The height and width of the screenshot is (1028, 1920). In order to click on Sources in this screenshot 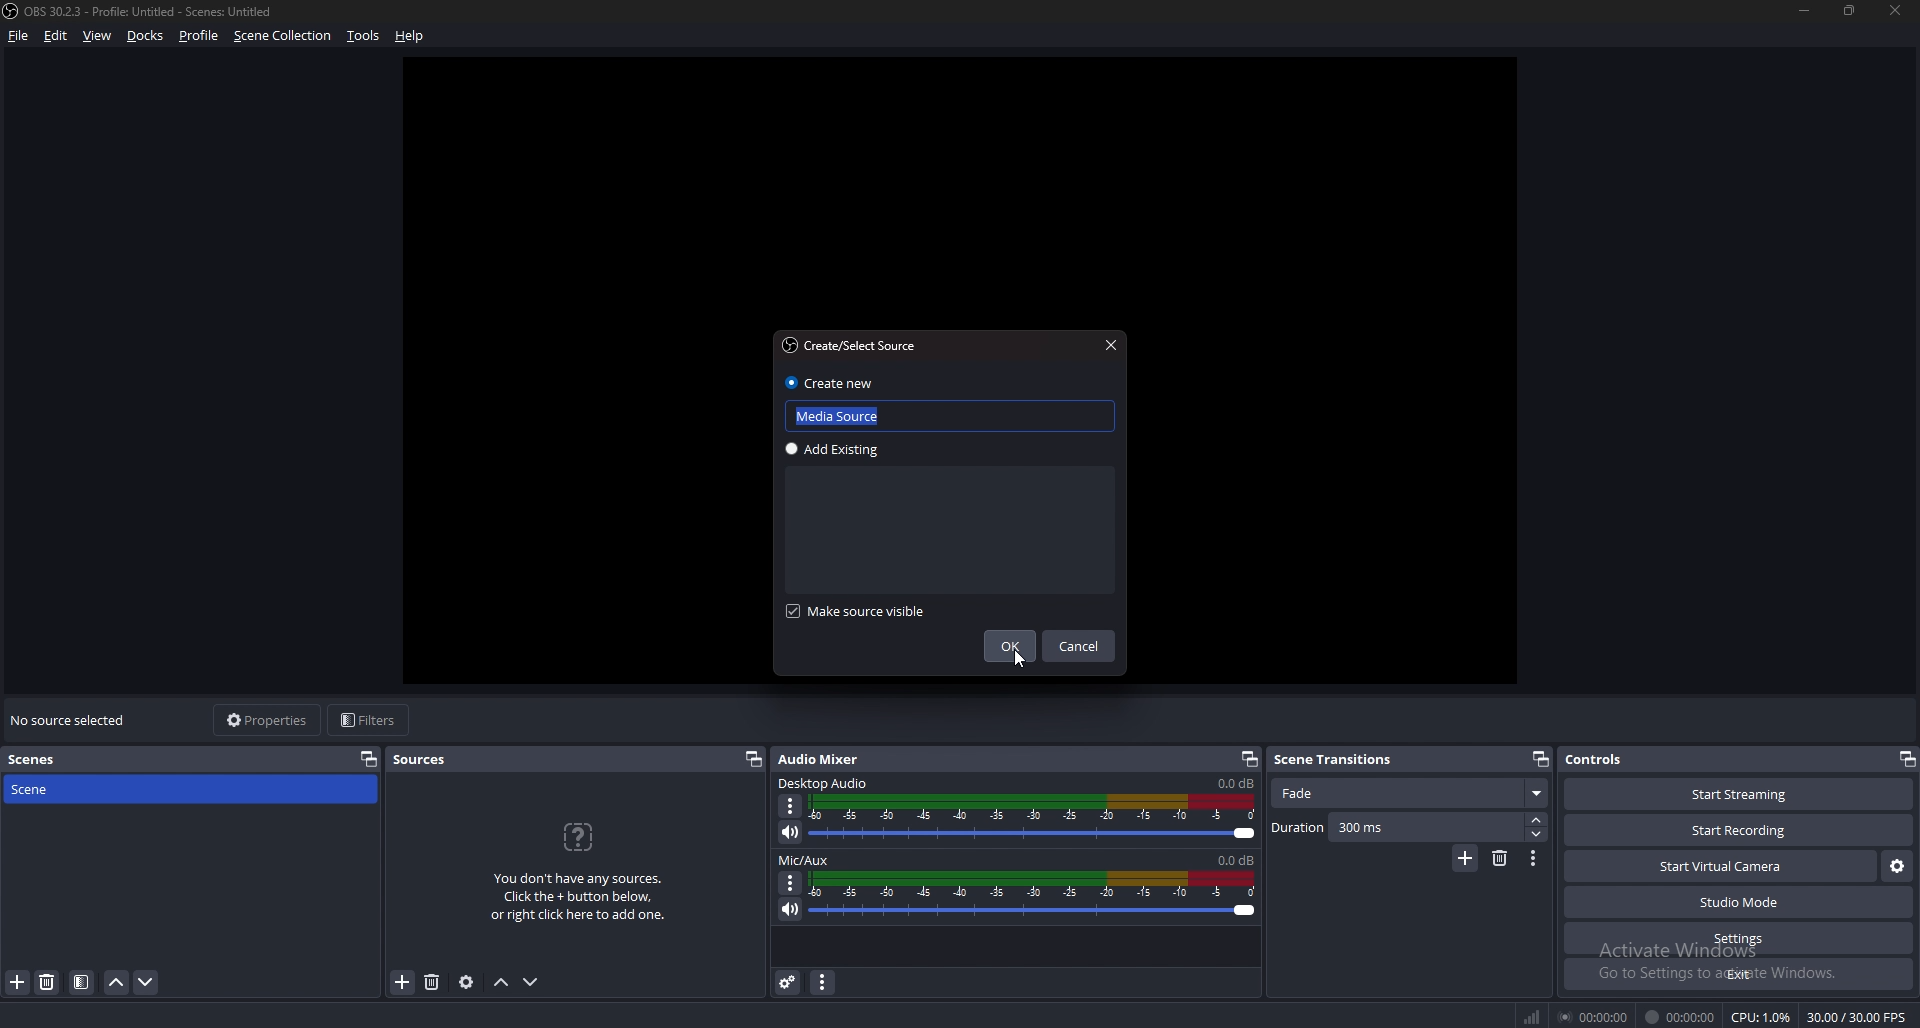, I will do `click(420, 759)`.